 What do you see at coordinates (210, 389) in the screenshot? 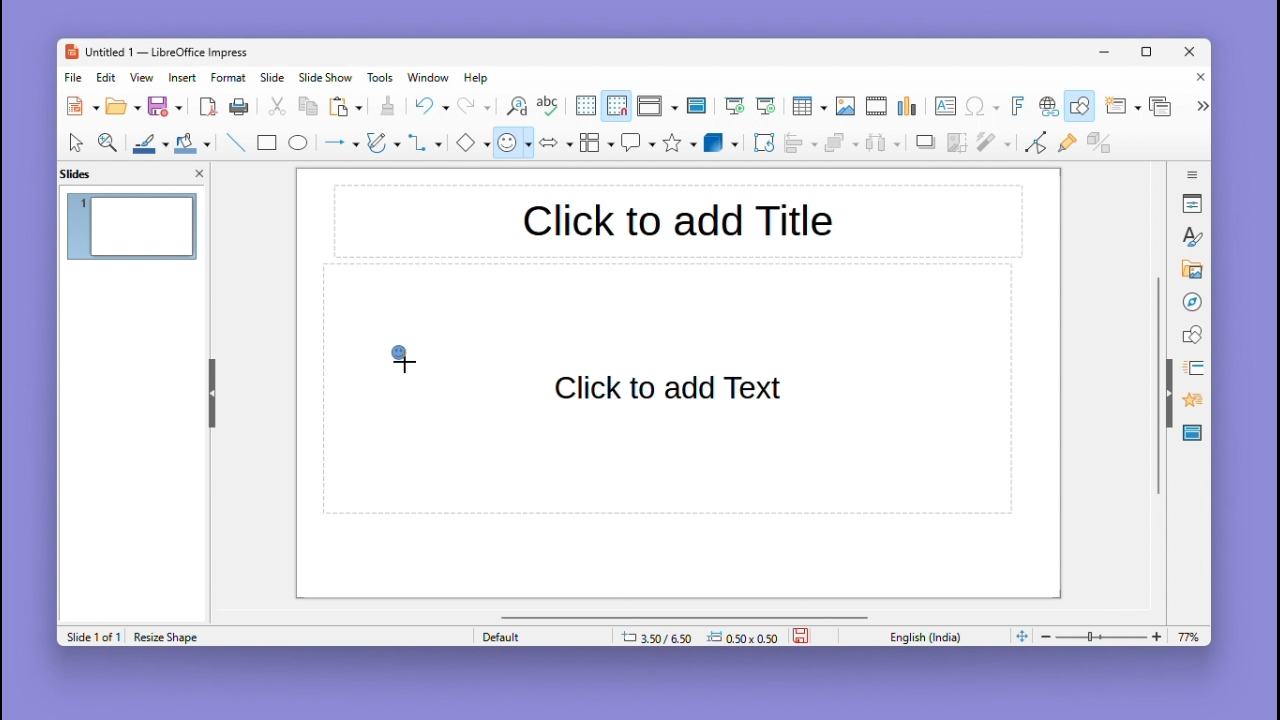
I see `hide` at bounding box center [210, 389].